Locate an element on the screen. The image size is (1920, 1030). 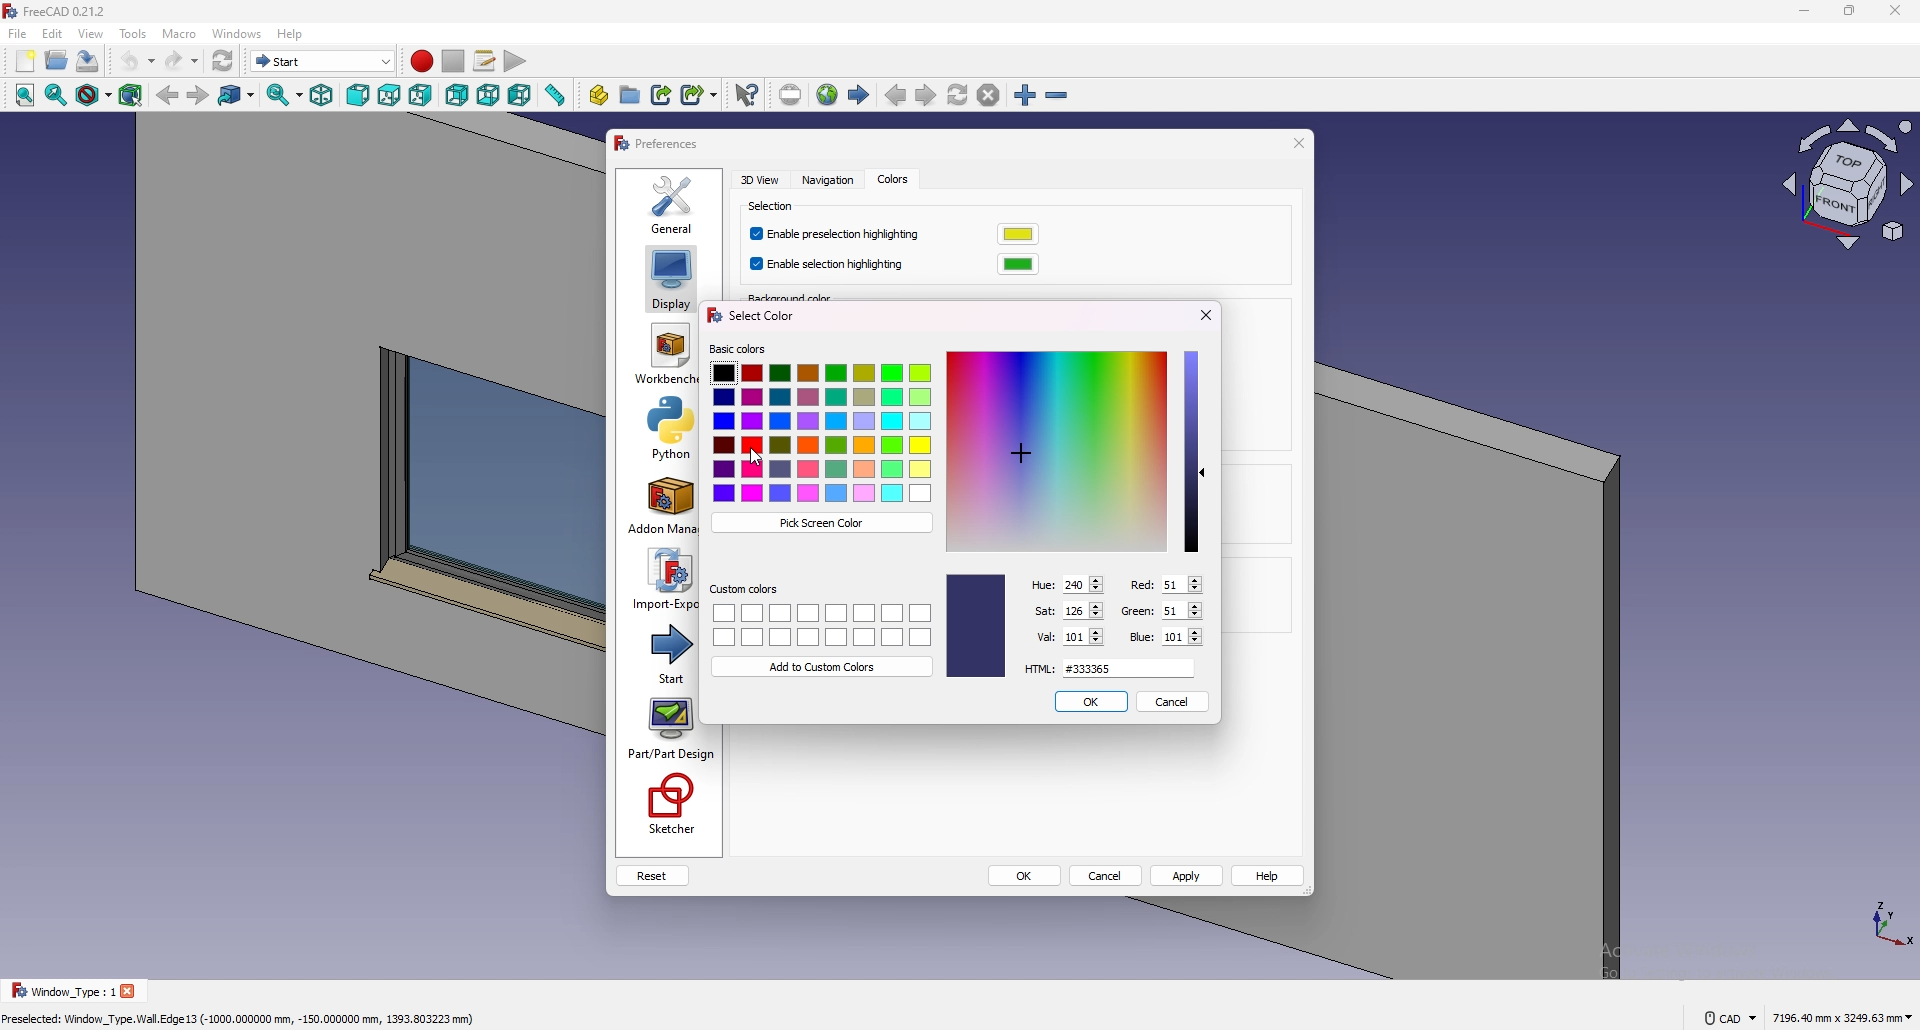
FreeCAD 0.21.2 is located at coordinates (70, 11).